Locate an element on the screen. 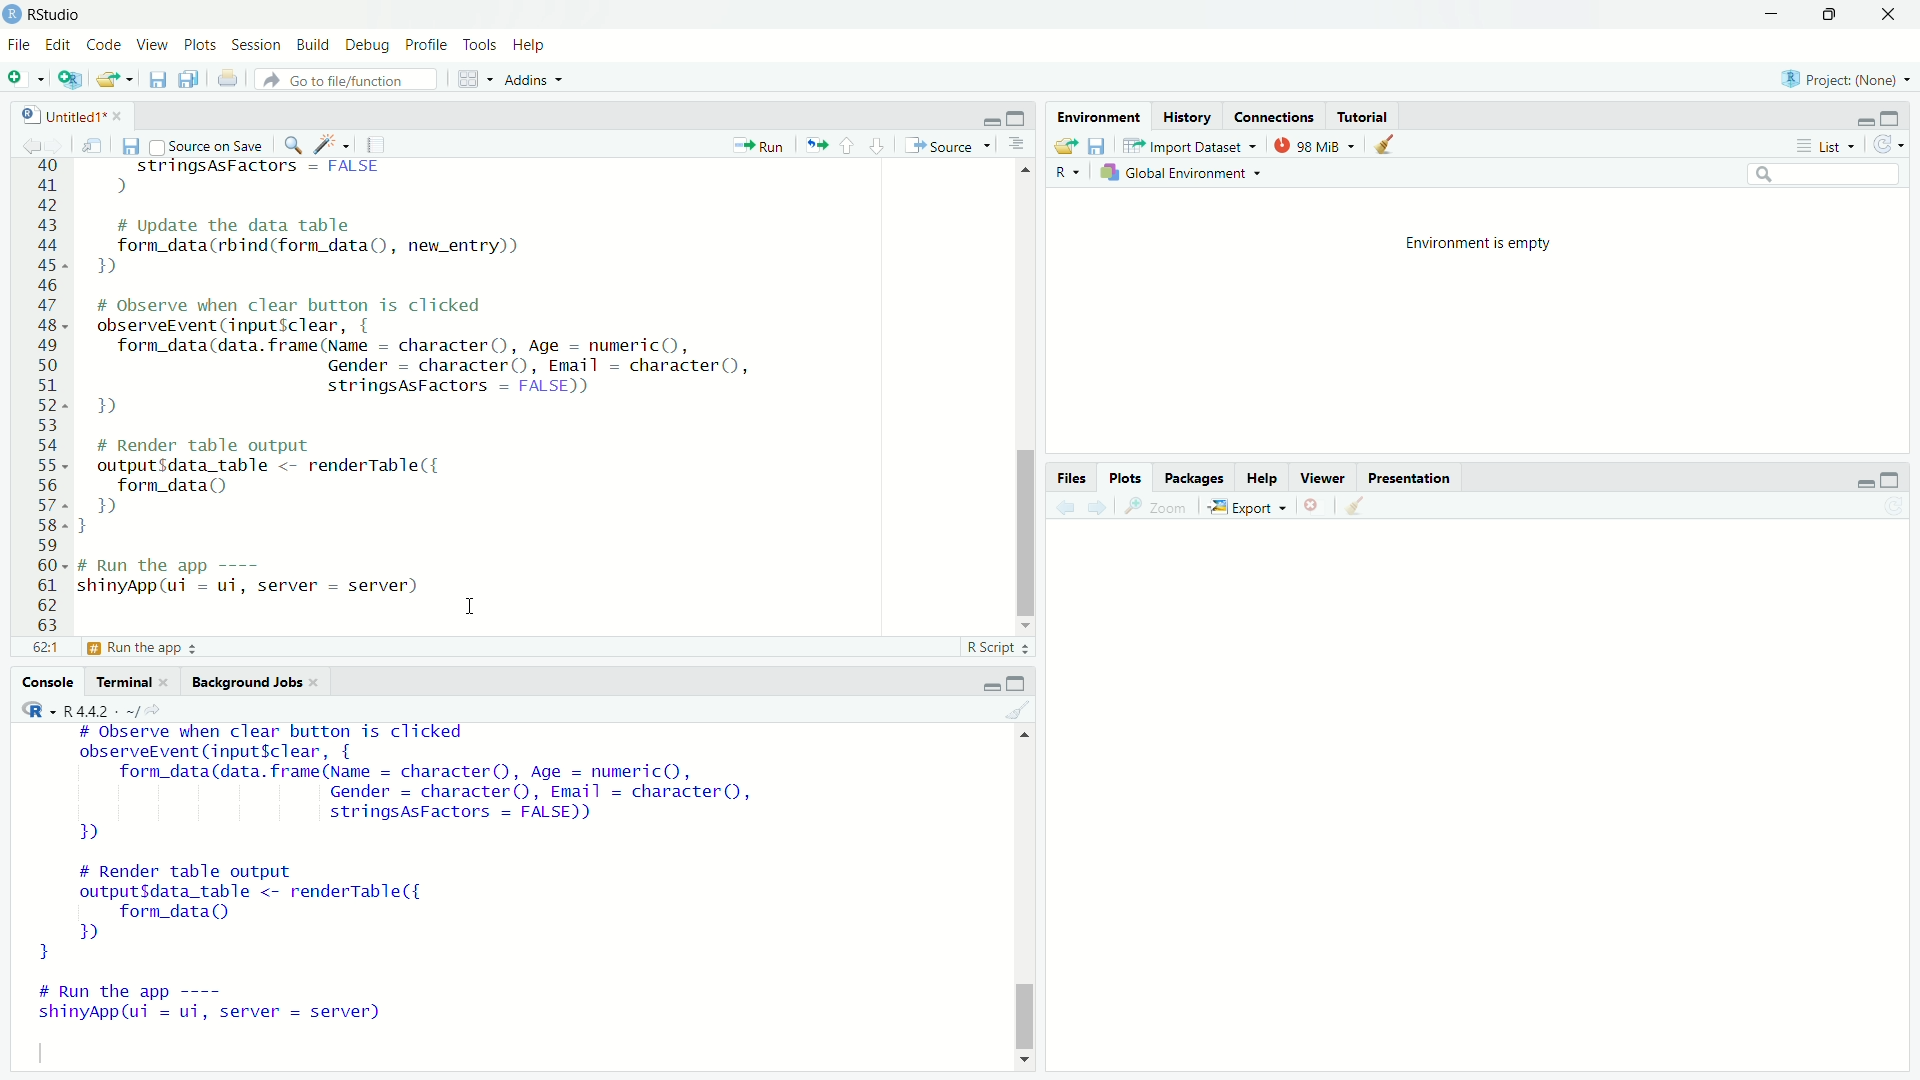 The height and width of the screenshot is (1080, 1920). background jobs is located at coordinates (245, 680).